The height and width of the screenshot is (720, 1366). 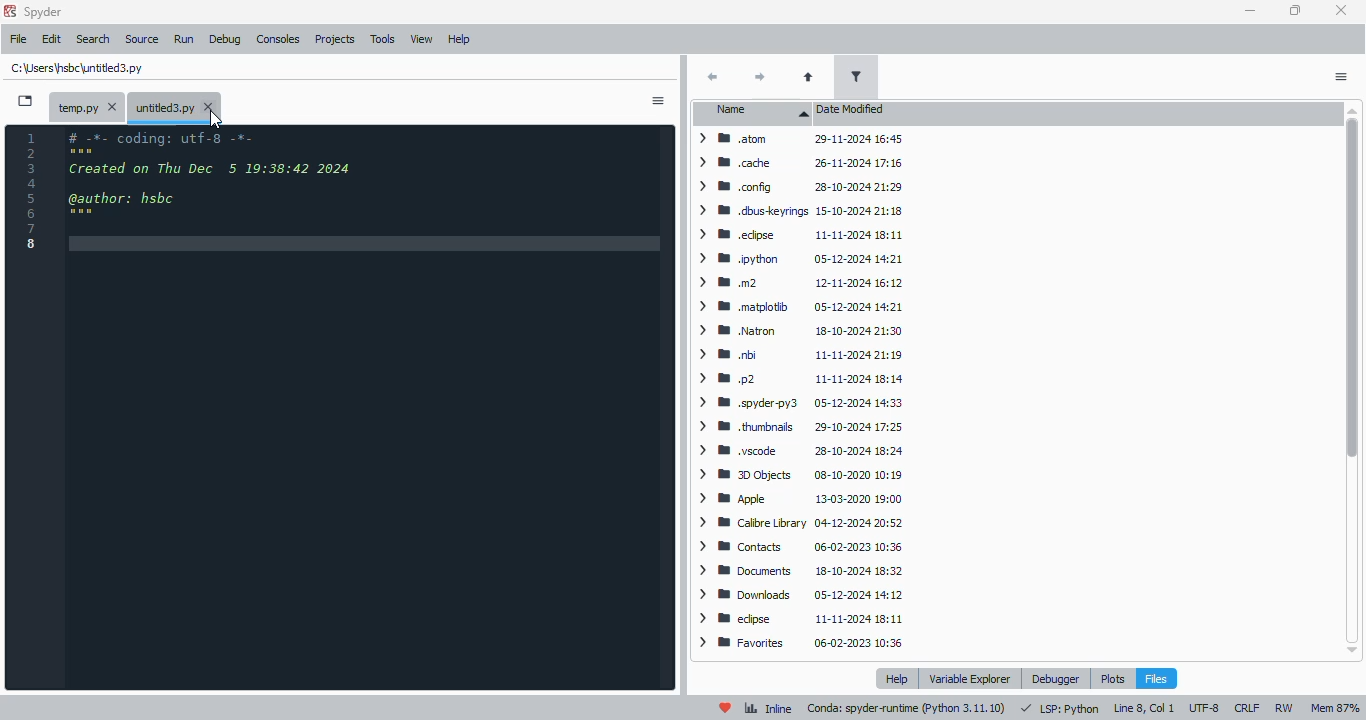 What do you see at coordinates (1284, 708) in the screenshot?
I see `RW` at bounding box center [1284, 708].